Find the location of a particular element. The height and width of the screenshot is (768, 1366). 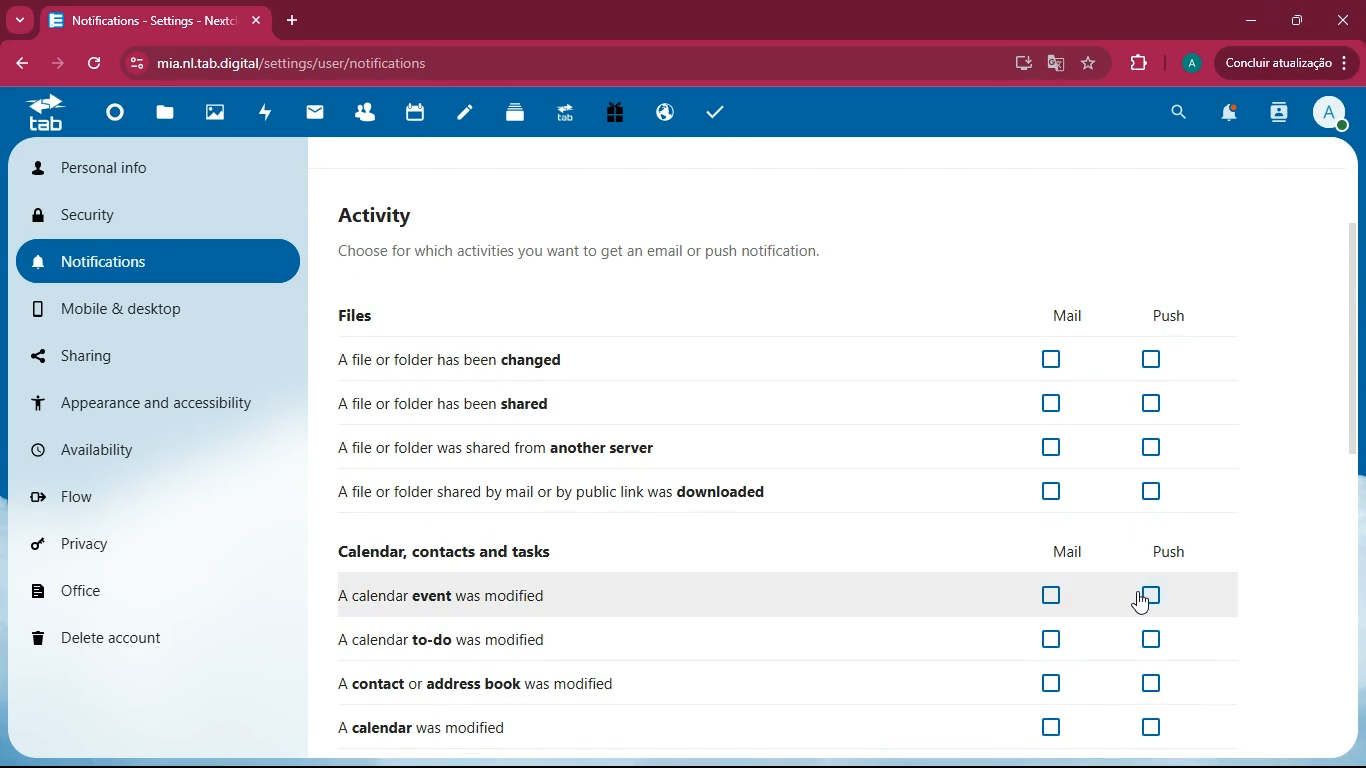

tasks is located at coordinates (717, 111).